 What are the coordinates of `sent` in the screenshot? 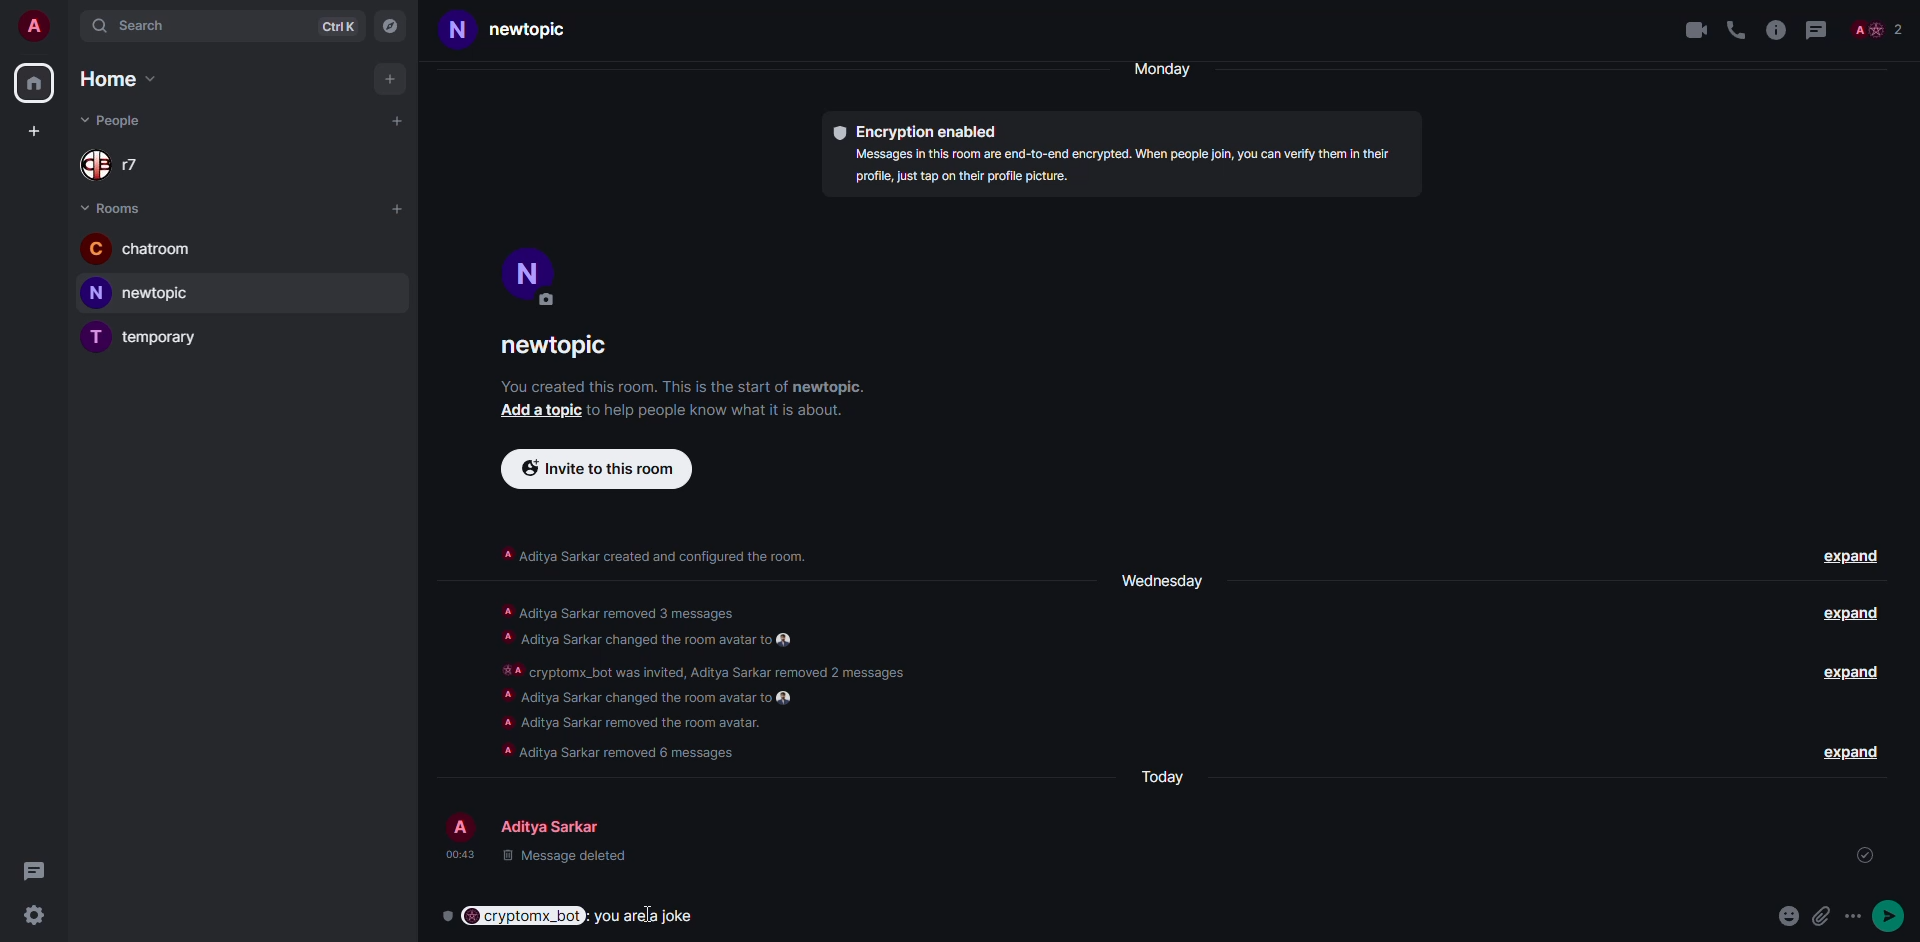 It's located at (1865, 855).